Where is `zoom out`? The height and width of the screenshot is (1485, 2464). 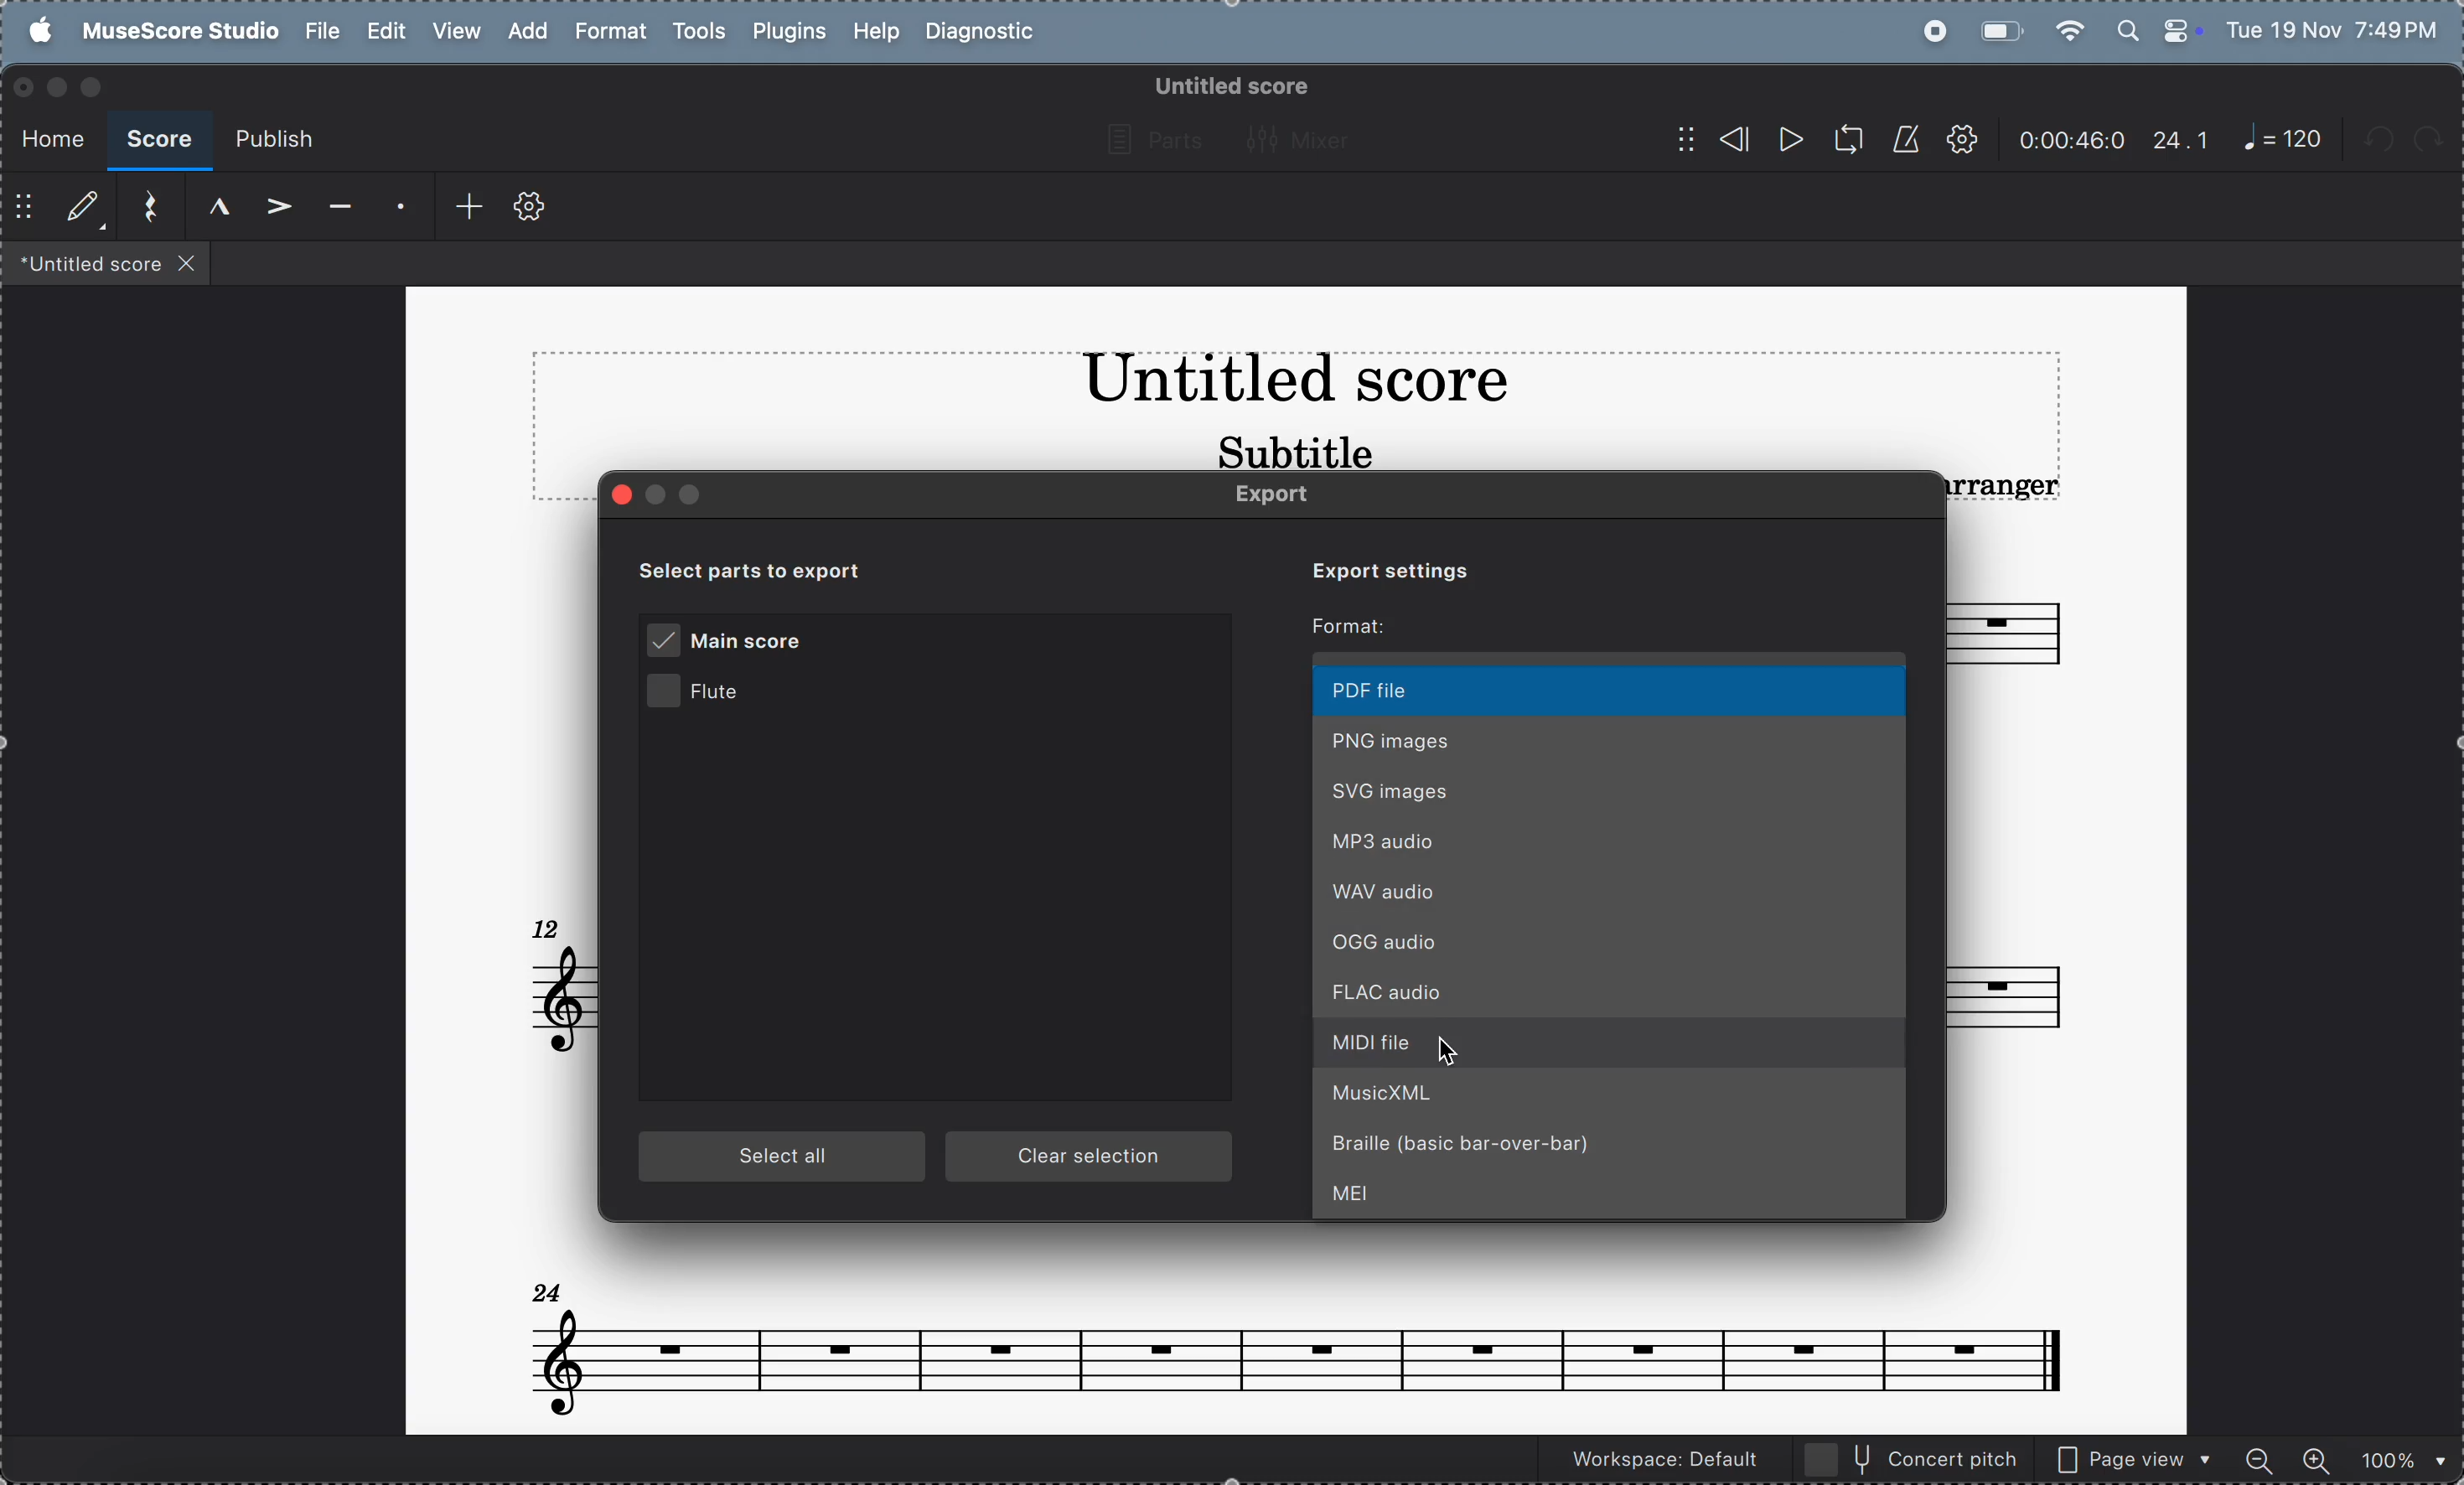
zoom out is located at coordinates (2262, 1456).